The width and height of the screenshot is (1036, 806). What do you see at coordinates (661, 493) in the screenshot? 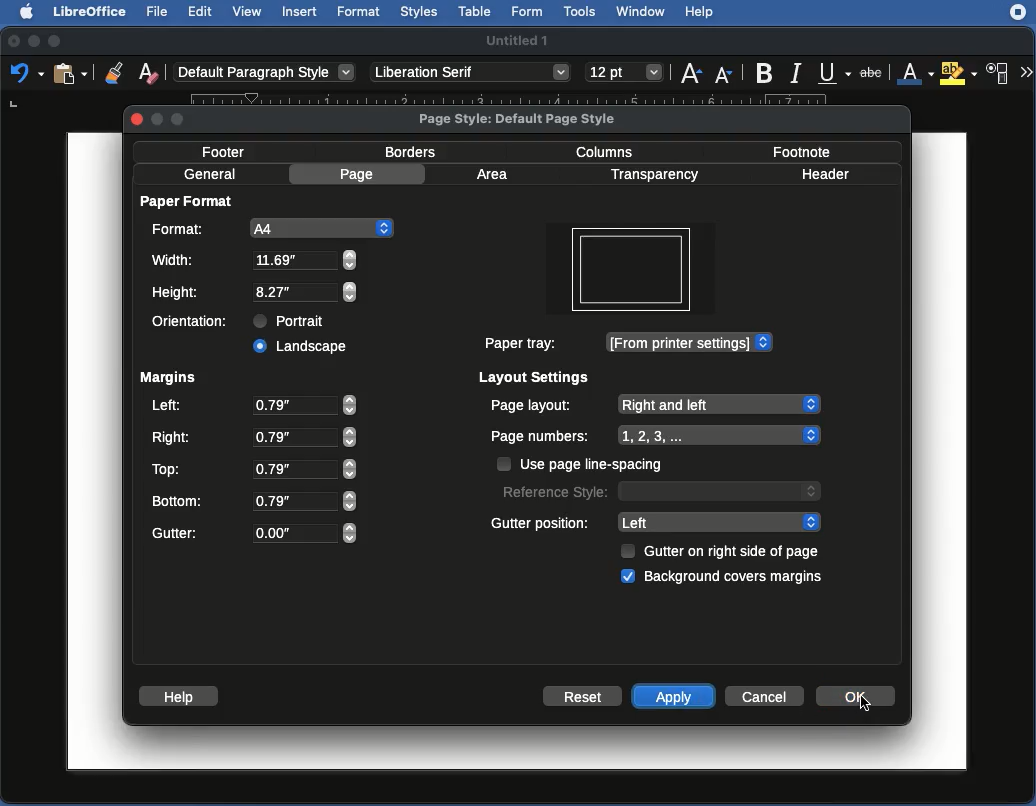
I see `Reference style` at bounding box center [661, 493].